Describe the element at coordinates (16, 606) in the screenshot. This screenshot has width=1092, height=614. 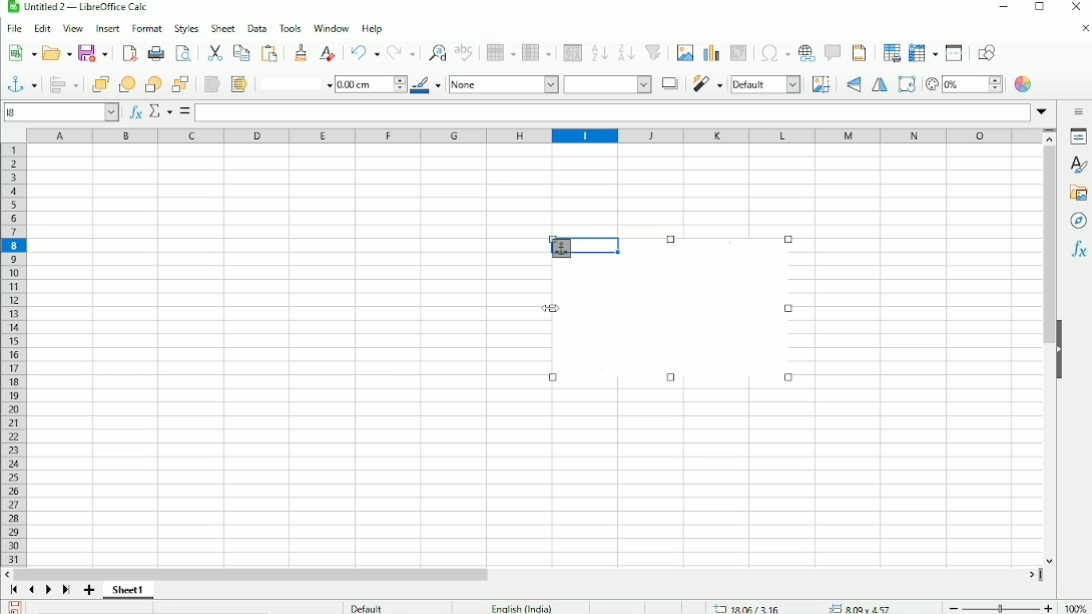
I see `Save` at that location.